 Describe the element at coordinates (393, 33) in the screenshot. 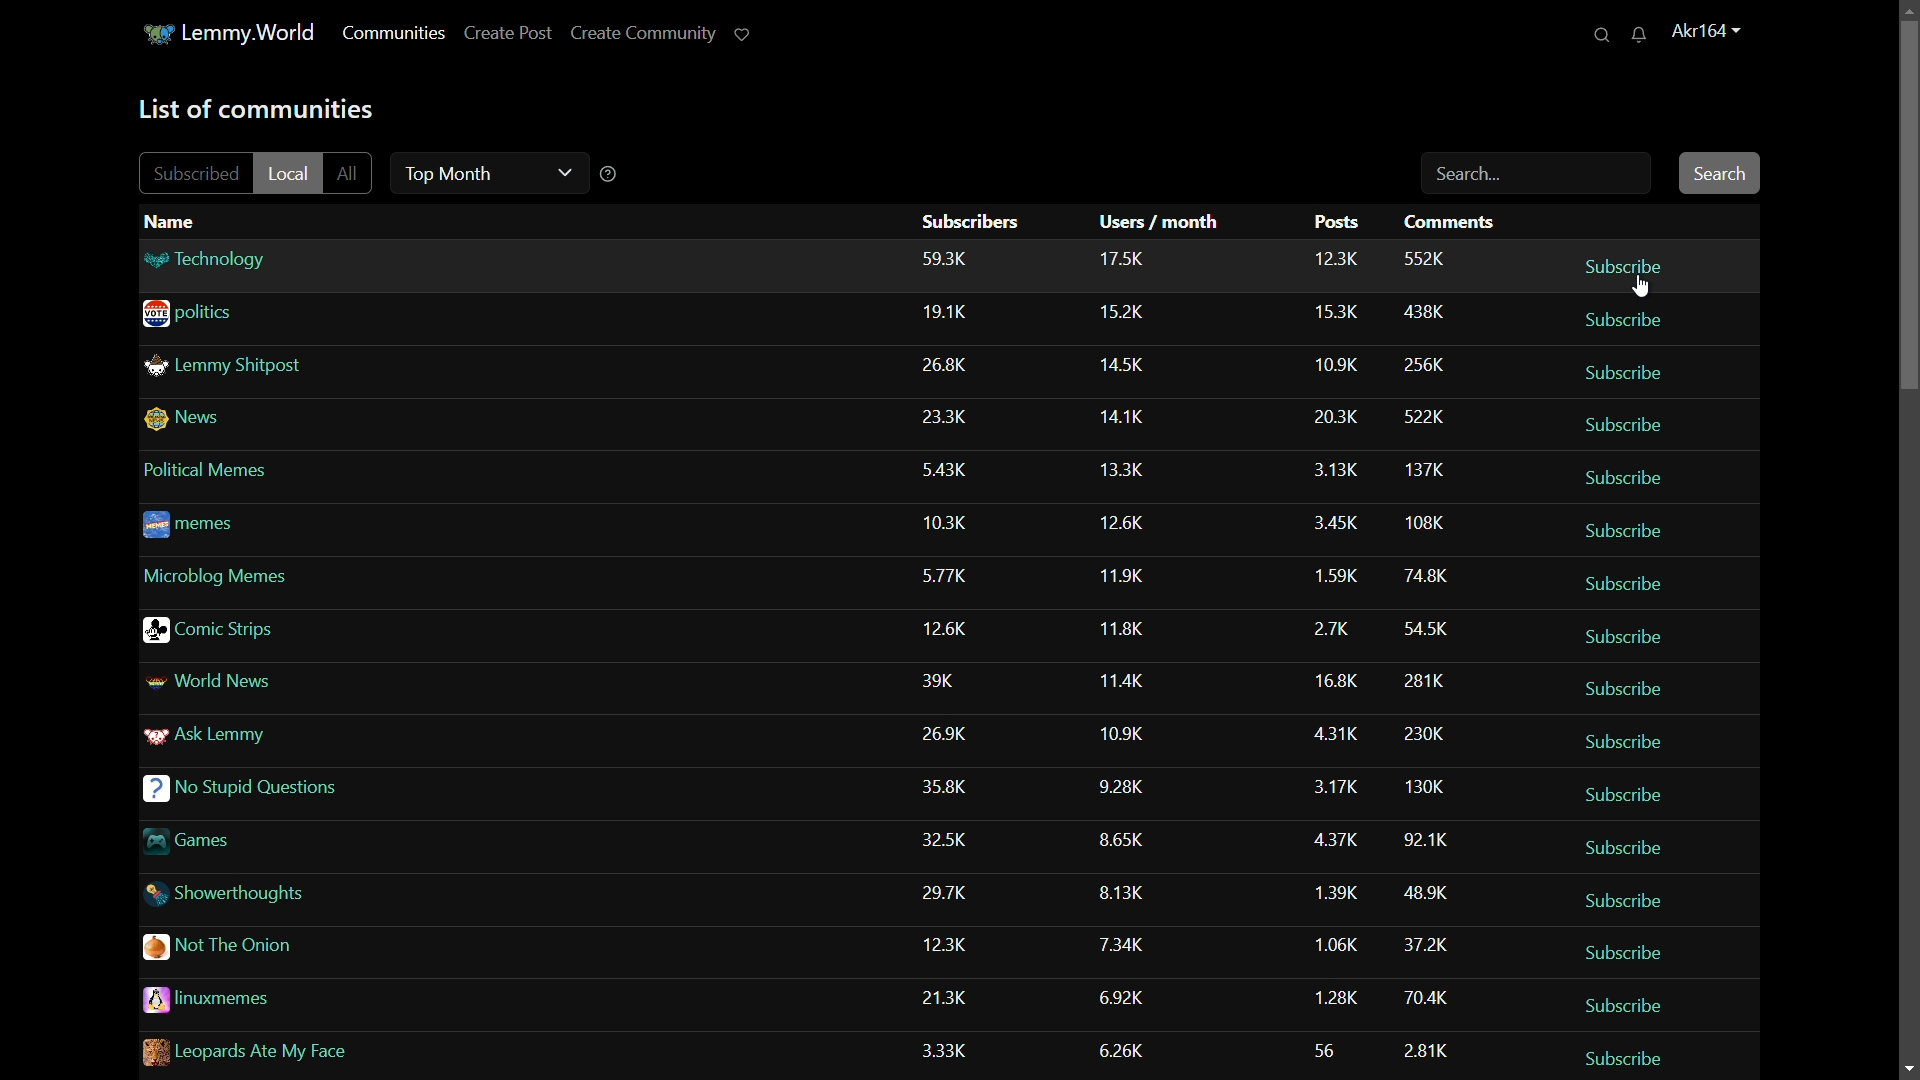

I see `communities` at that location.